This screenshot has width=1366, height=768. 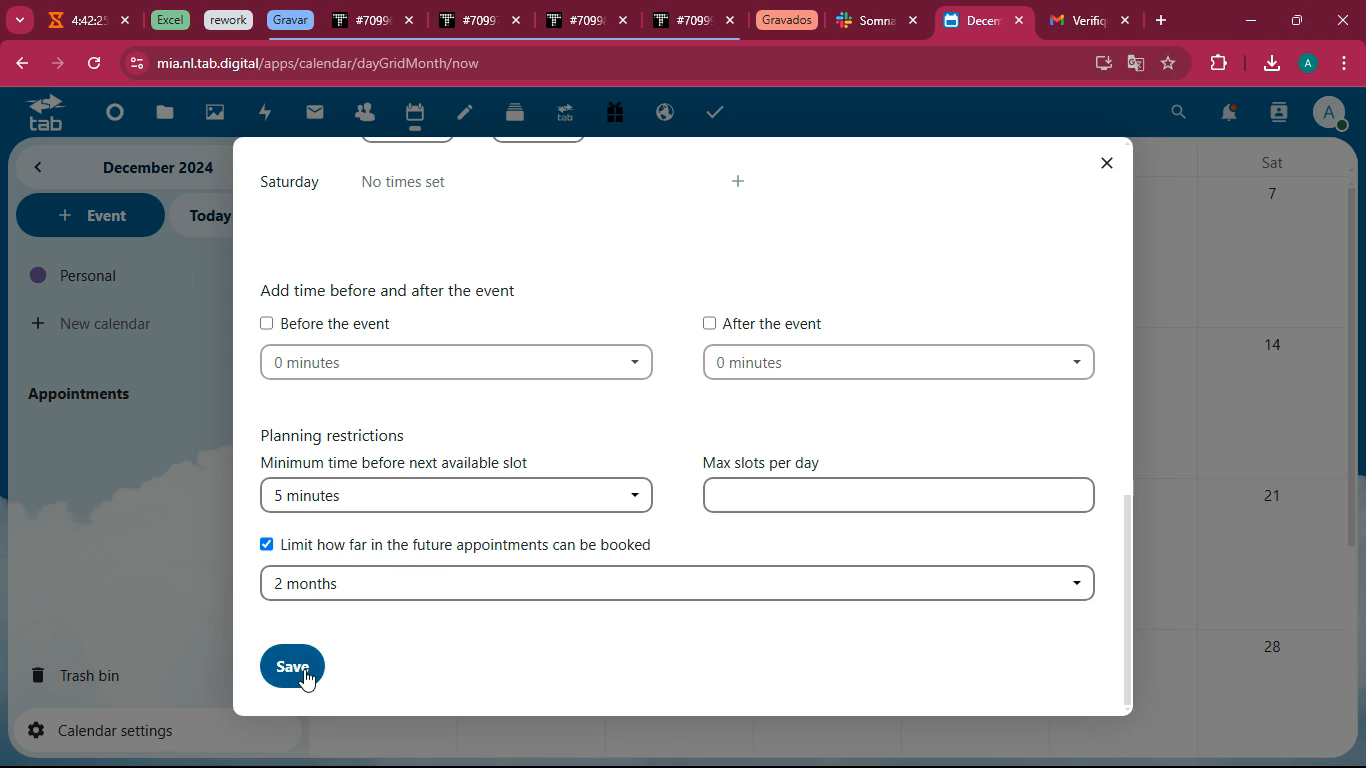 I want to click on public, so click(x=666, y=113).